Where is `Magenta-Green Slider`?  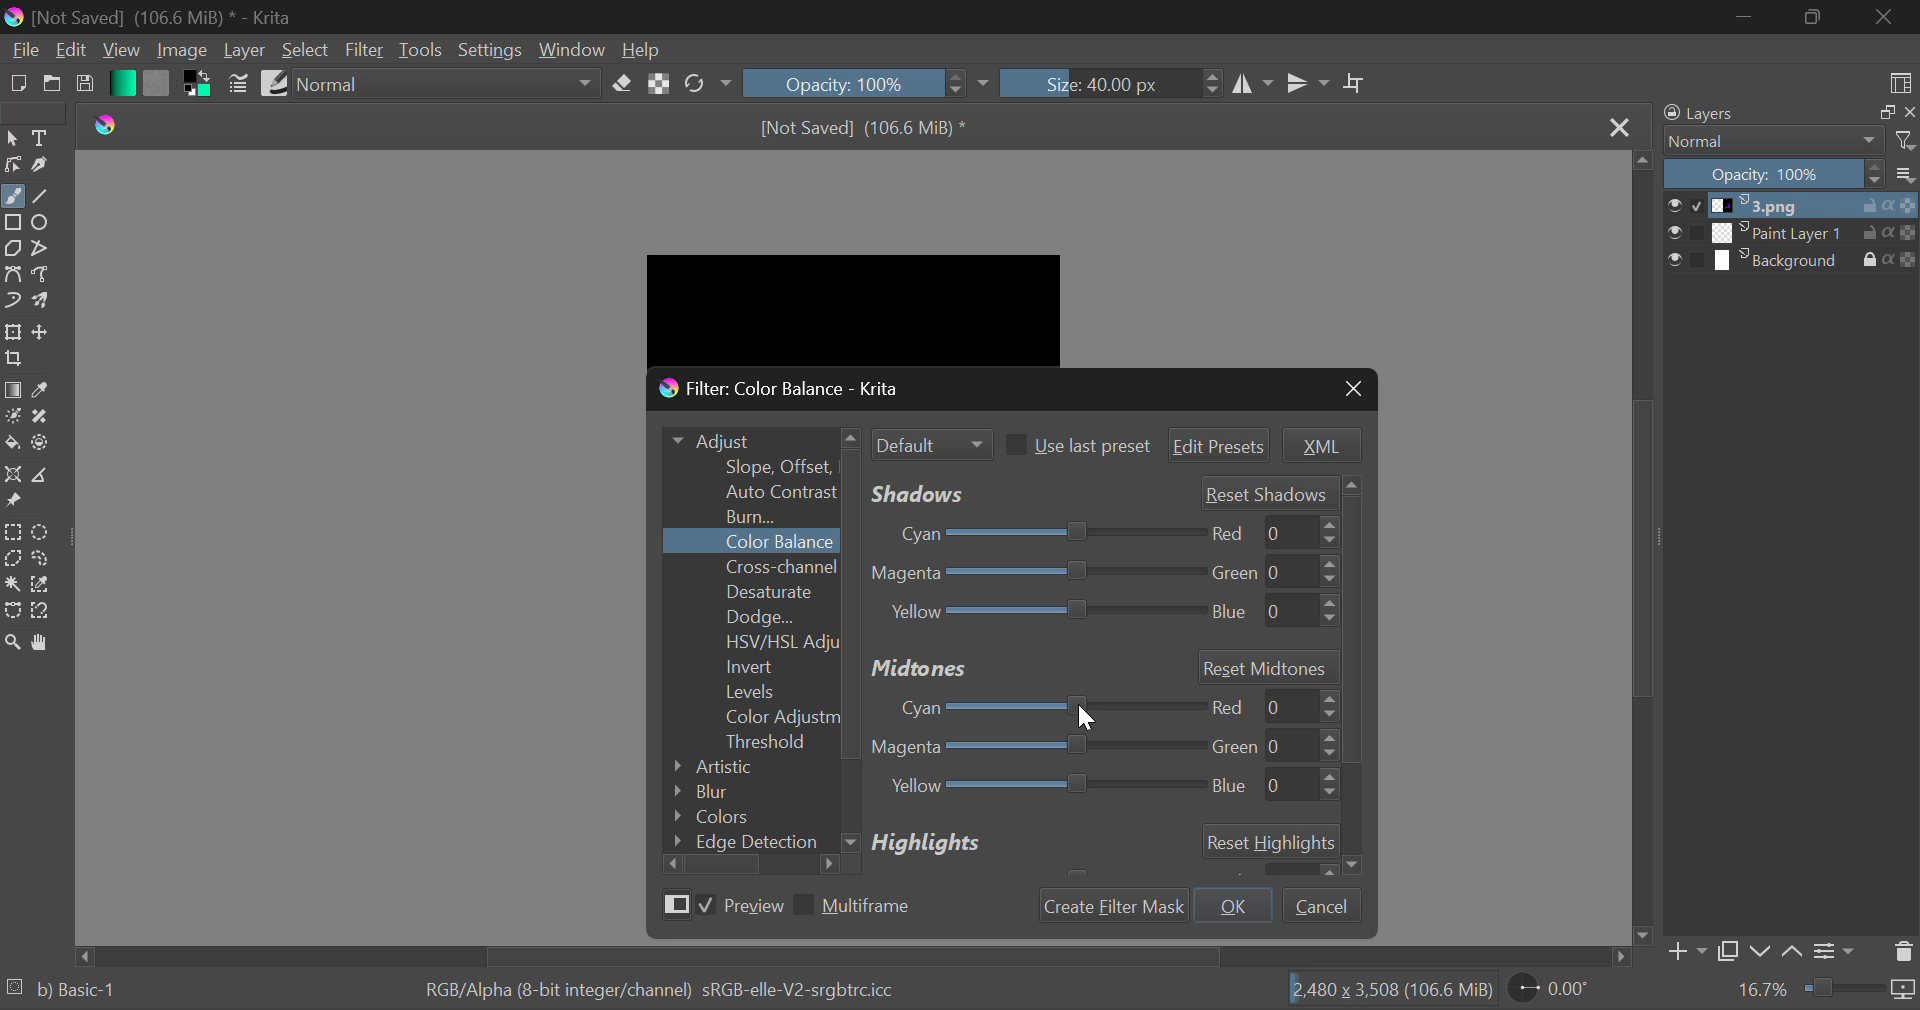 Magenta-Green Slider is located at coordinates (1035, 572).